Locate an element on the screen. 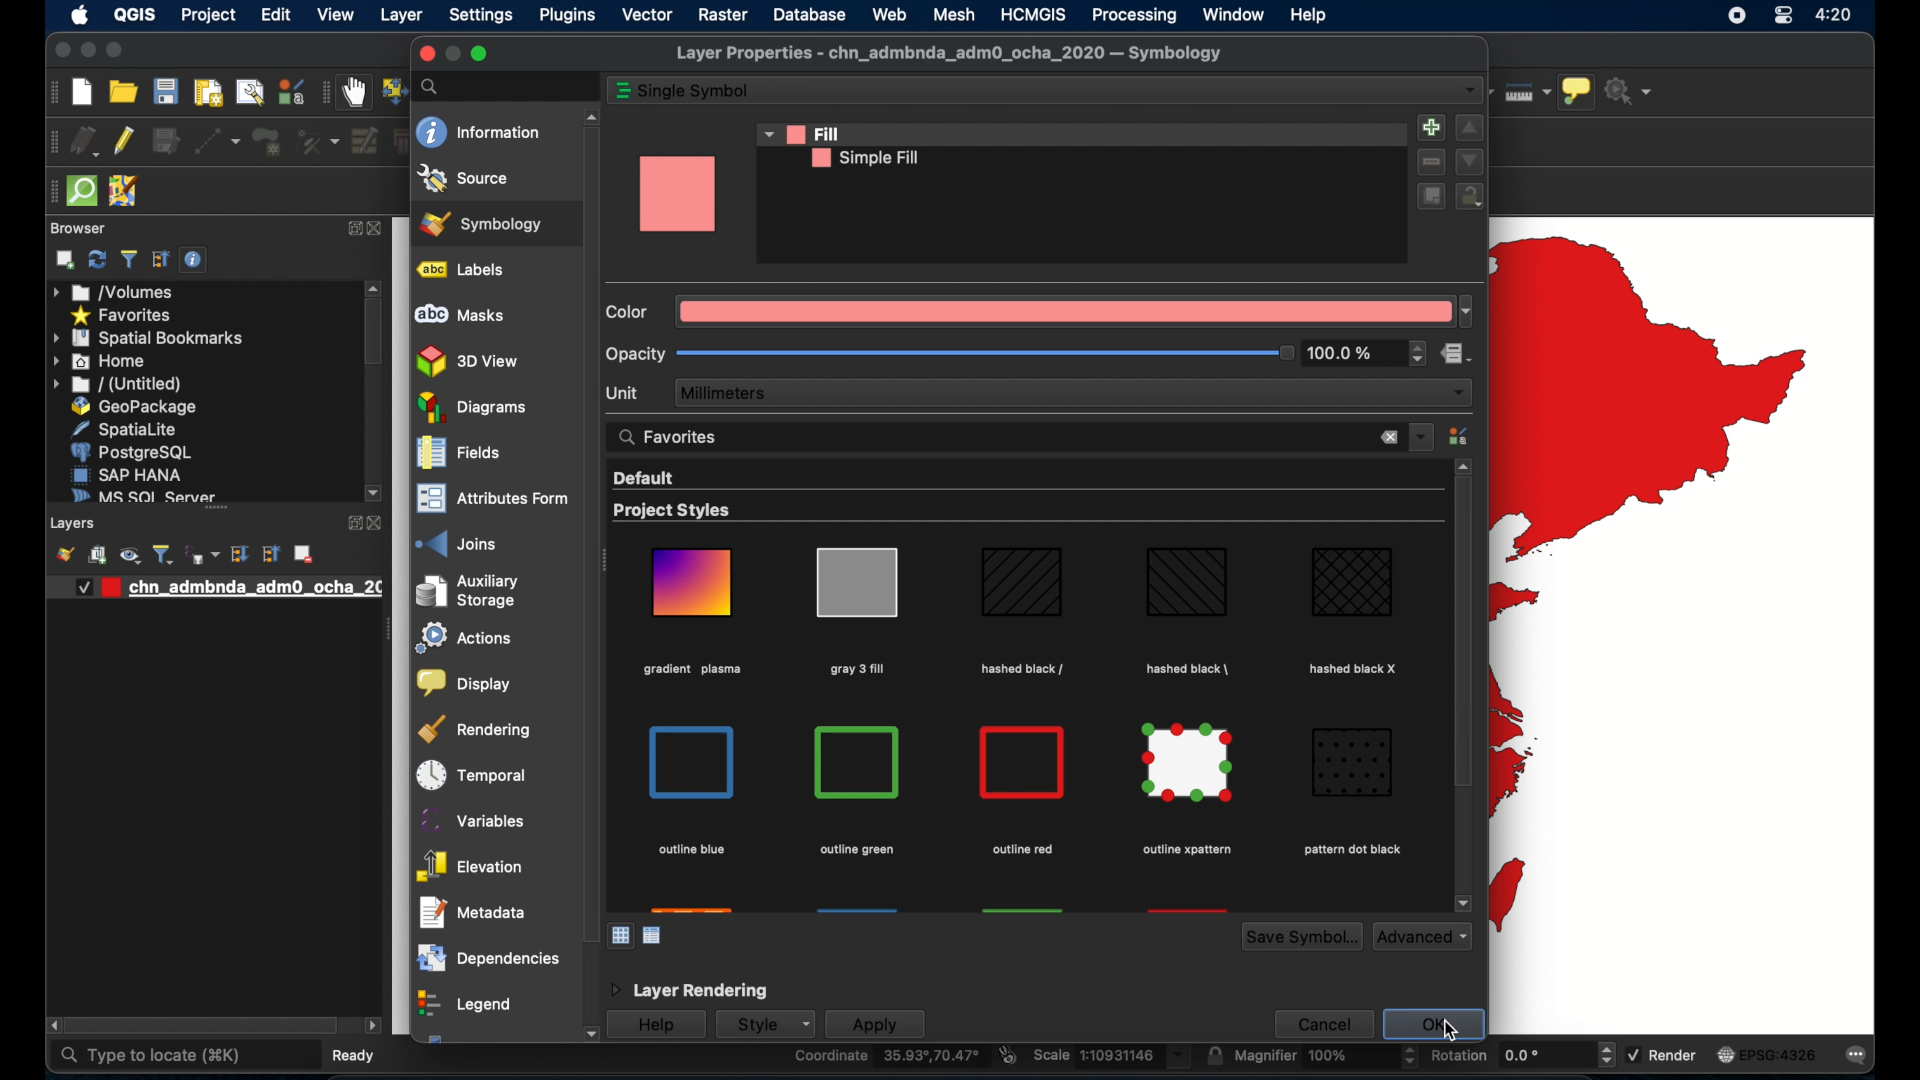 The width and height of the screenshot is (1920, 1080). render is located at coordinates (1662, 1053).